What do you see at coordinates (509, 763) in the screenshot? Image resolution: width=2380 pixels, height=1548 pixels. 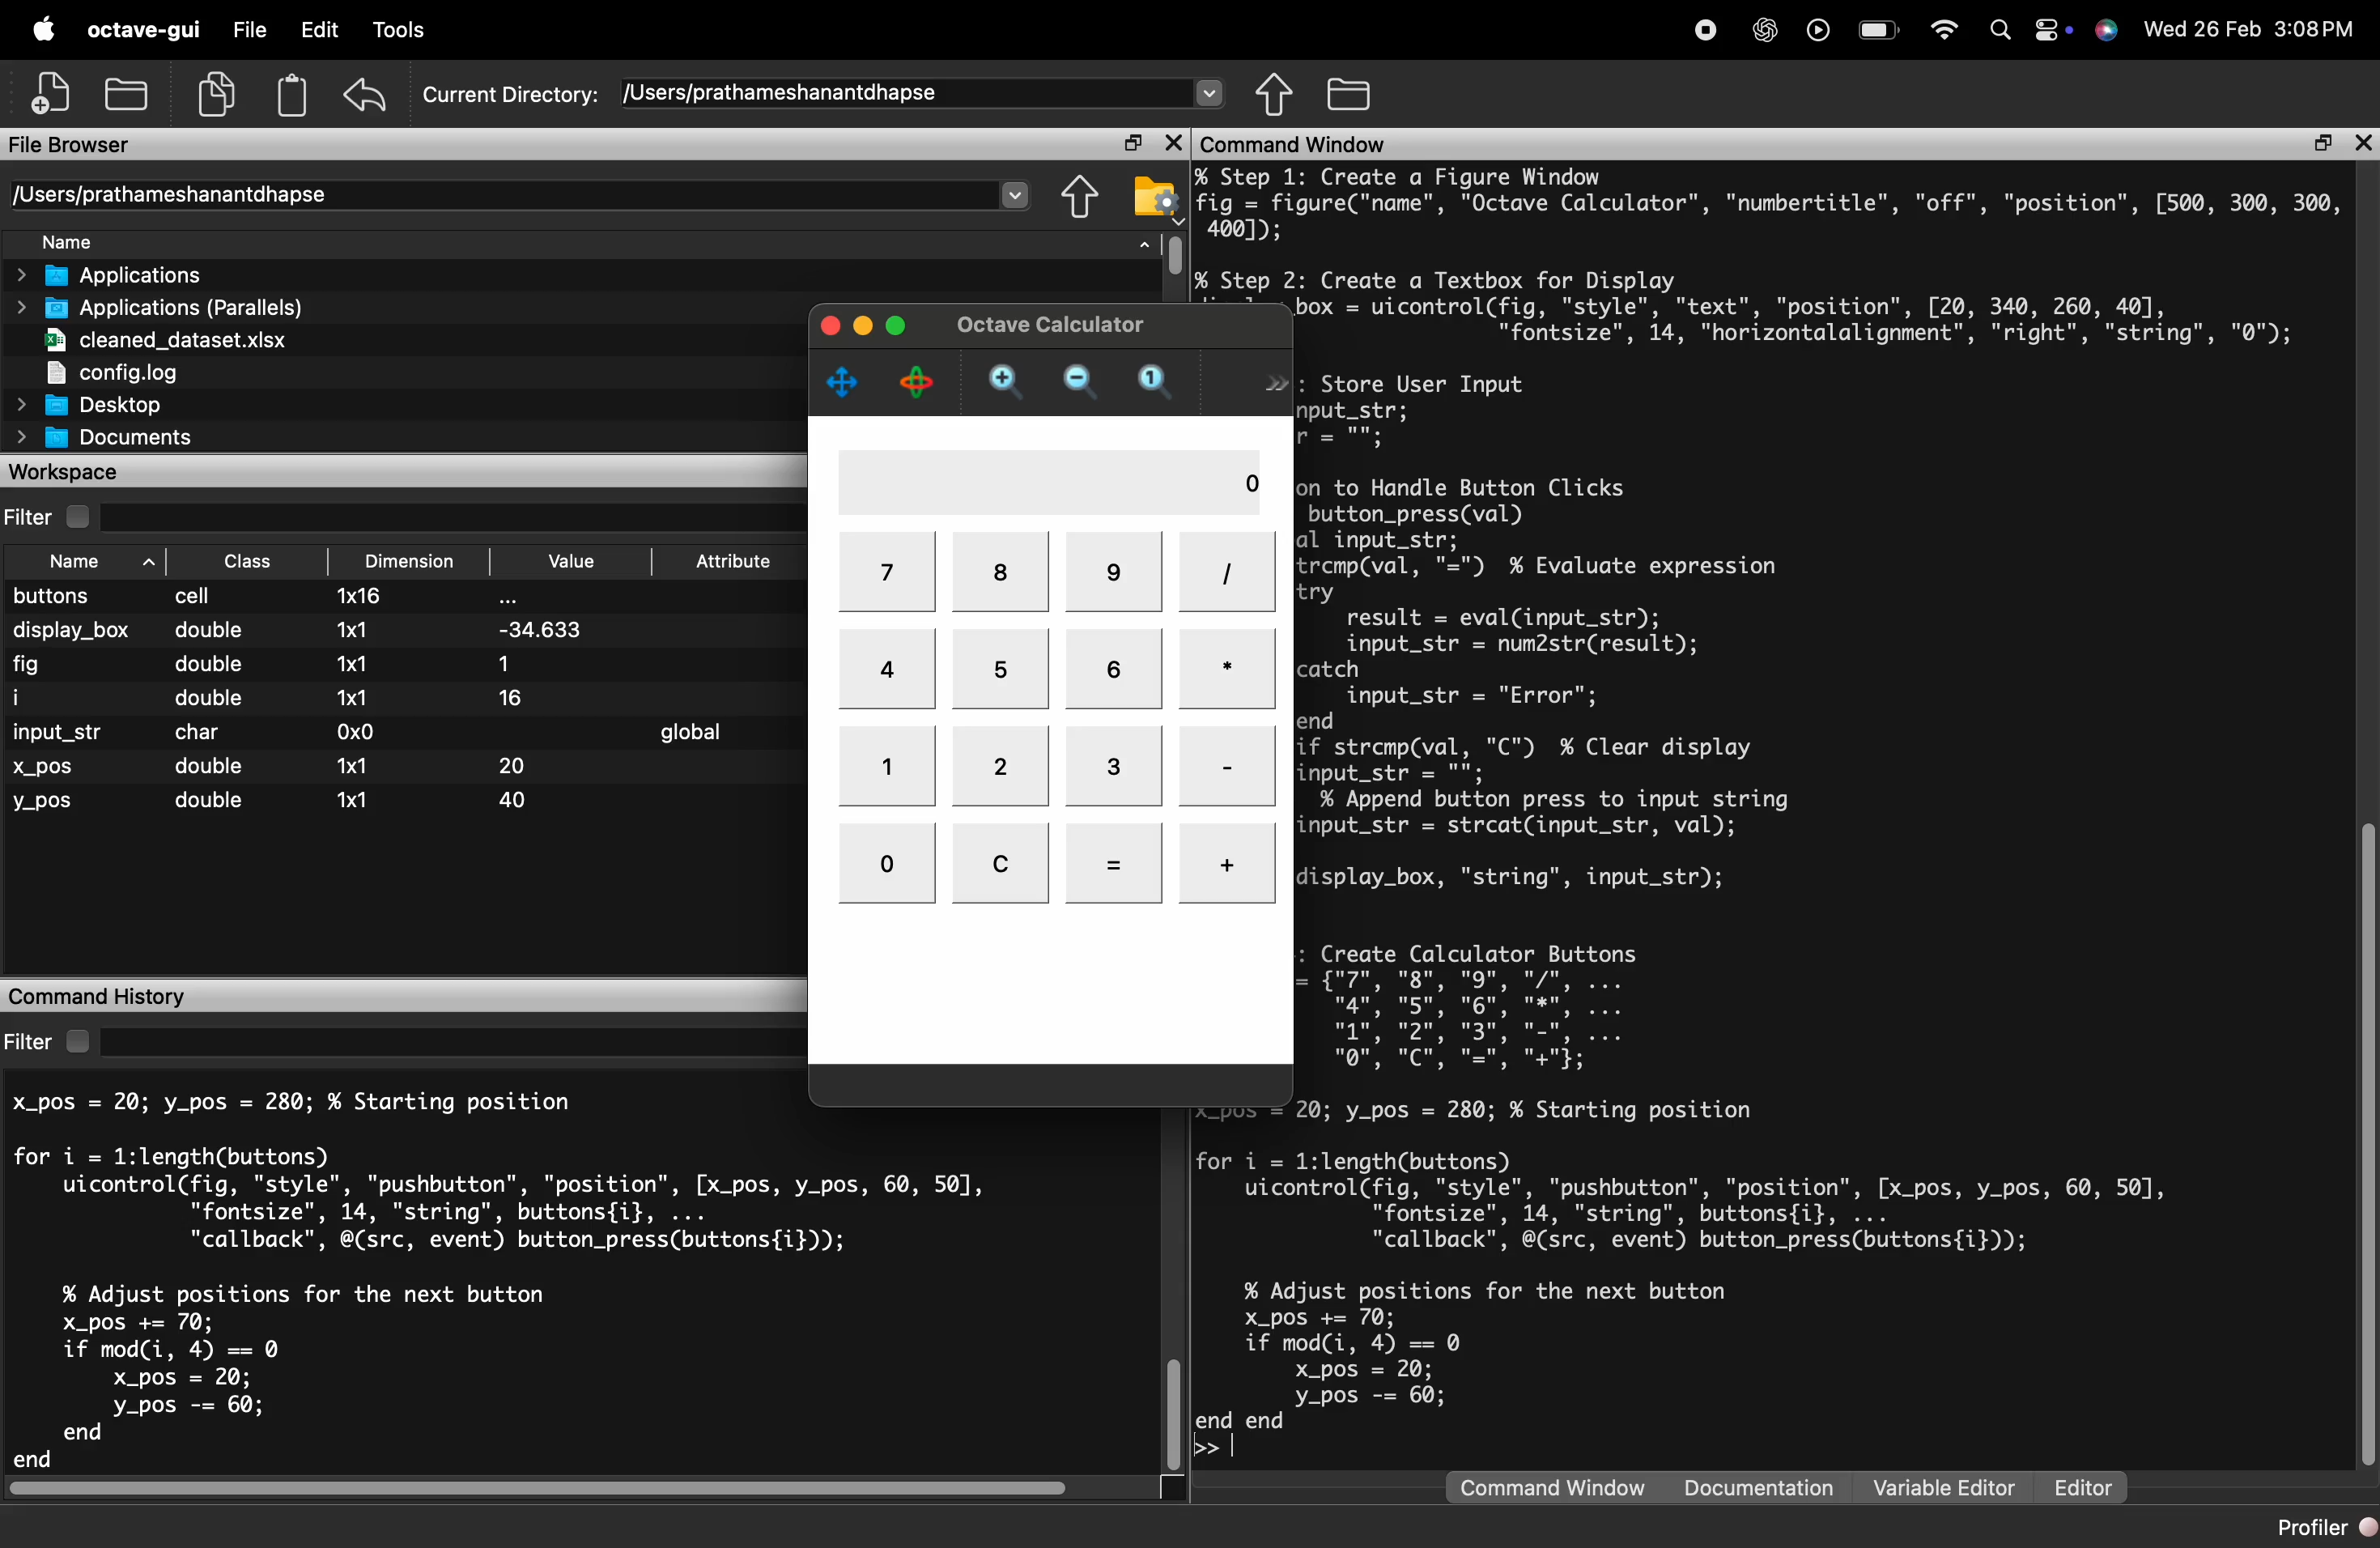 I see `20` at bounding box center [509, 763].